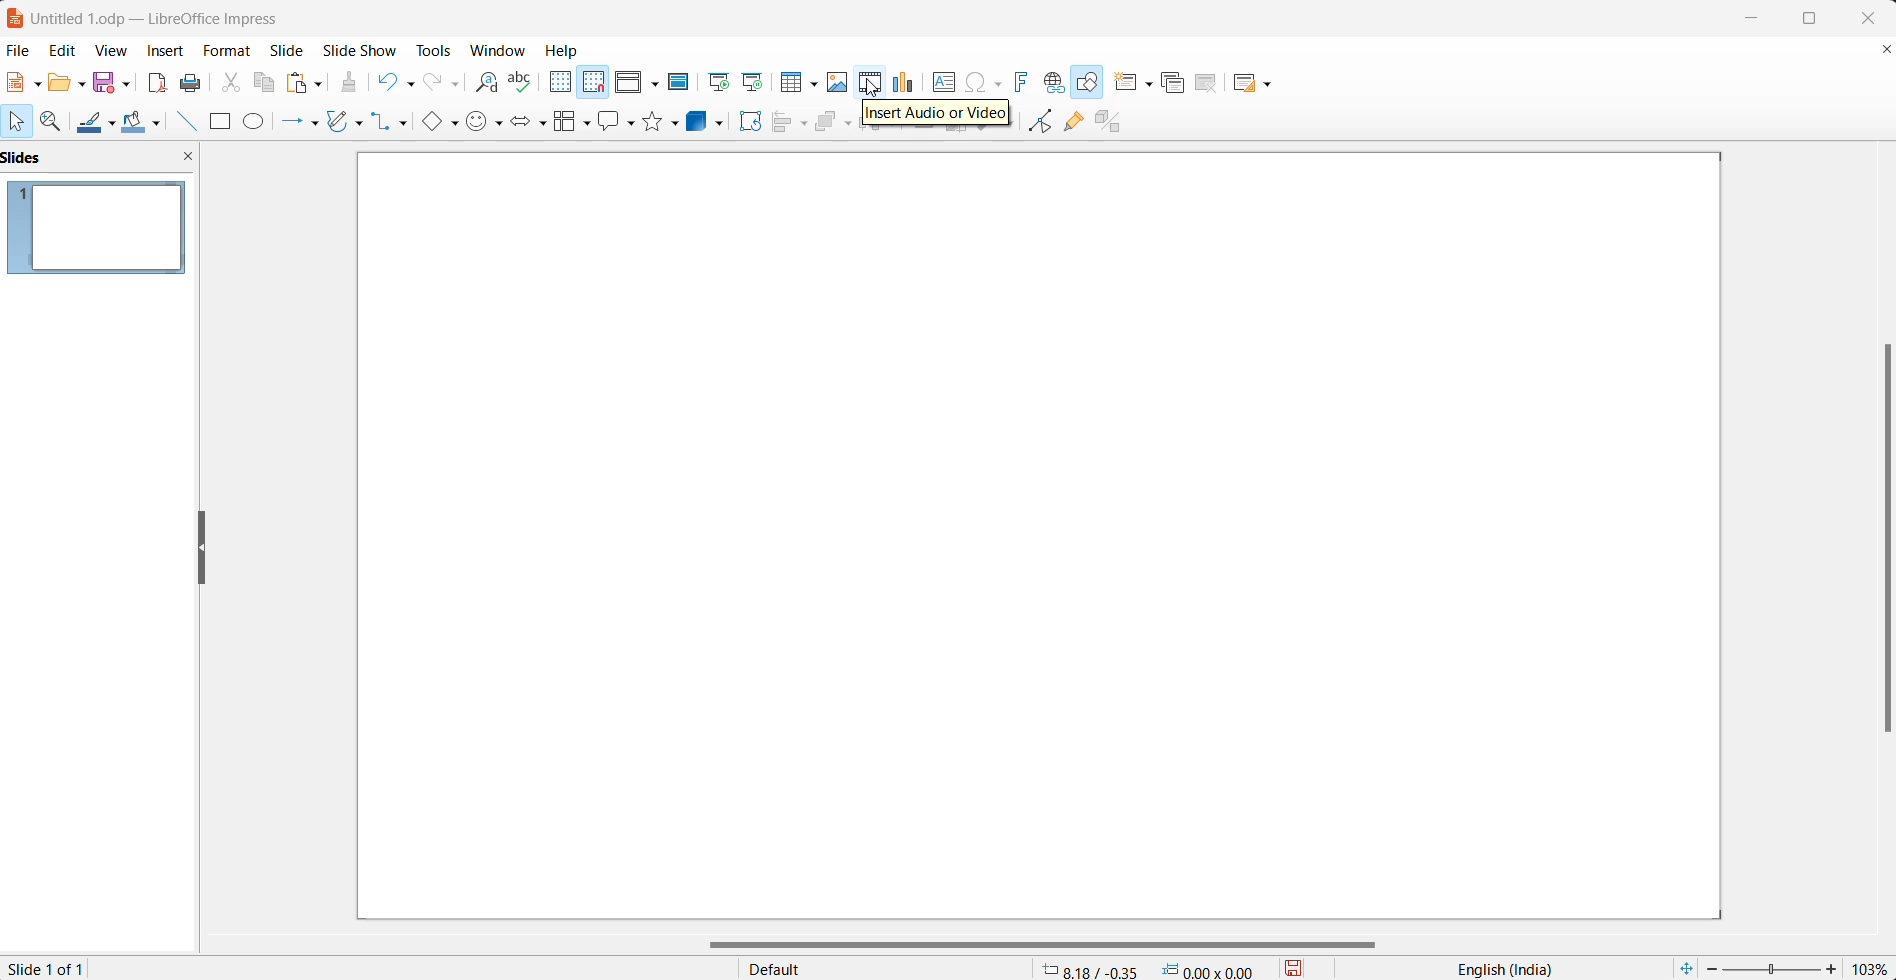 Image resolution: width=1896 pixels, height=980 pixels. Describe the element at coordinates (1496, 967) in the screenshot. I see `` at that location.